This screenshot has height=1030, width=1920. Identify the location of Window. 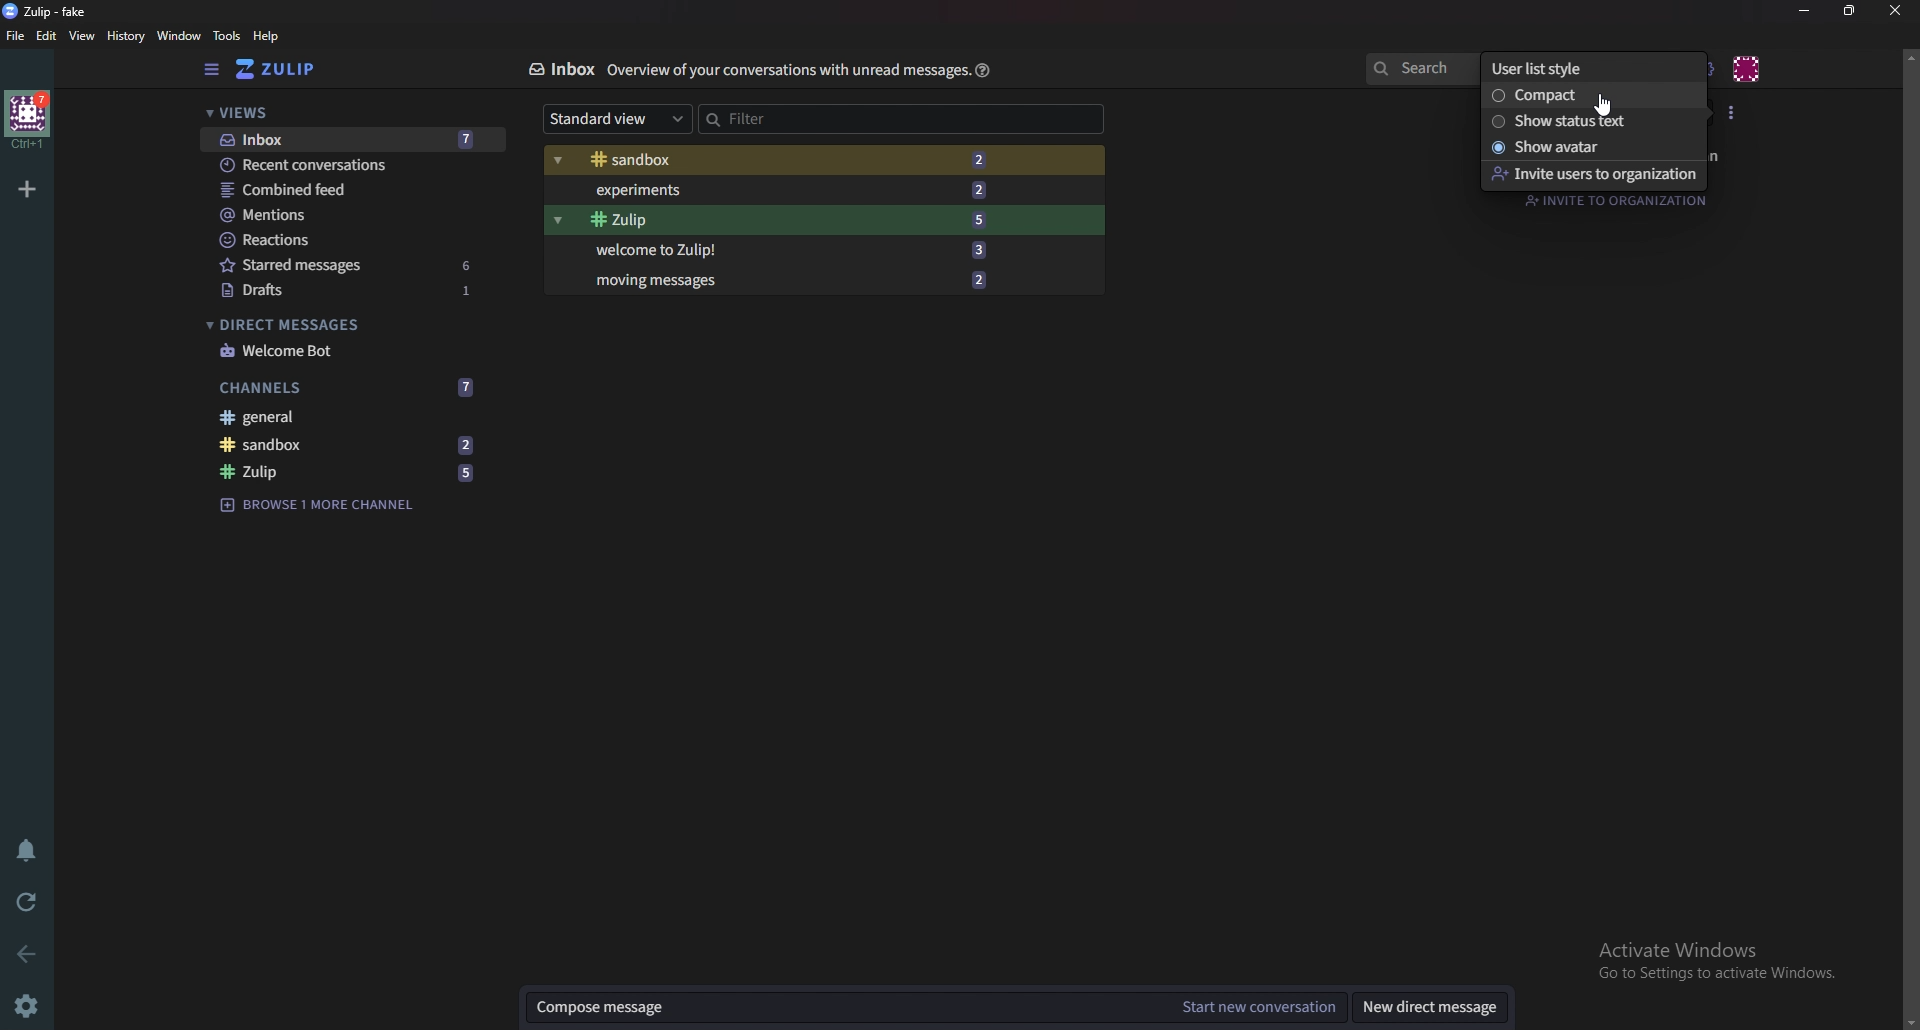
(179, 36).